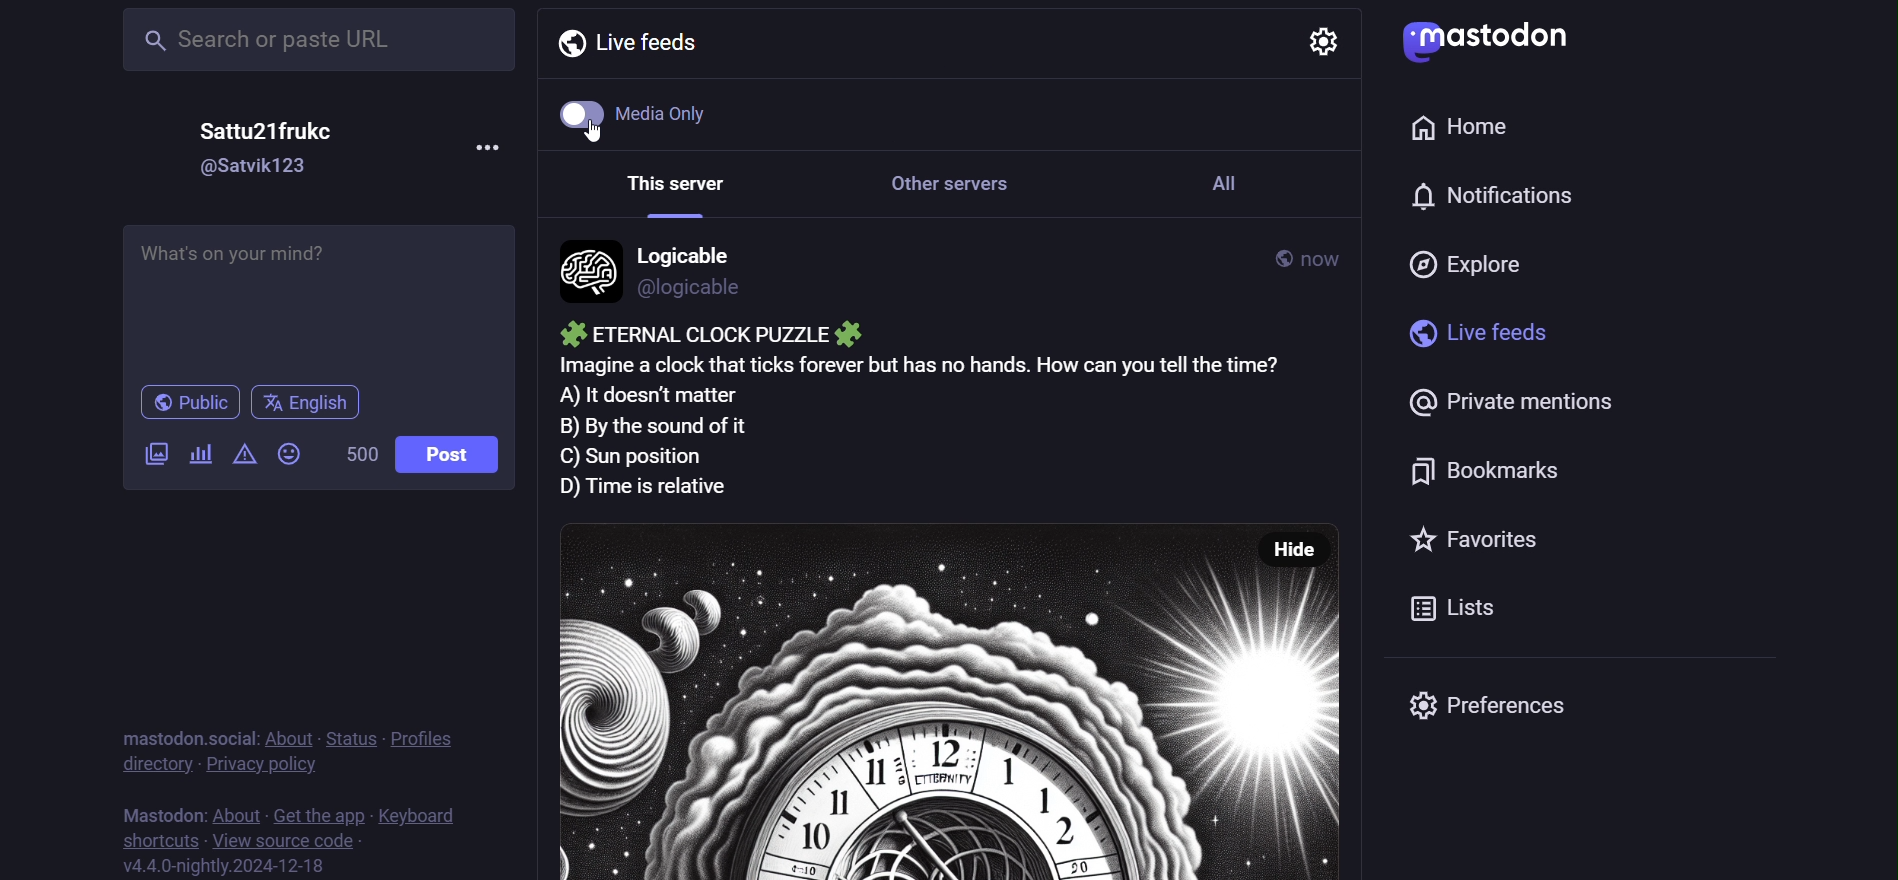 This screenshot has width=1898, height=880. I want to click on favorites, so click(1461, 542).